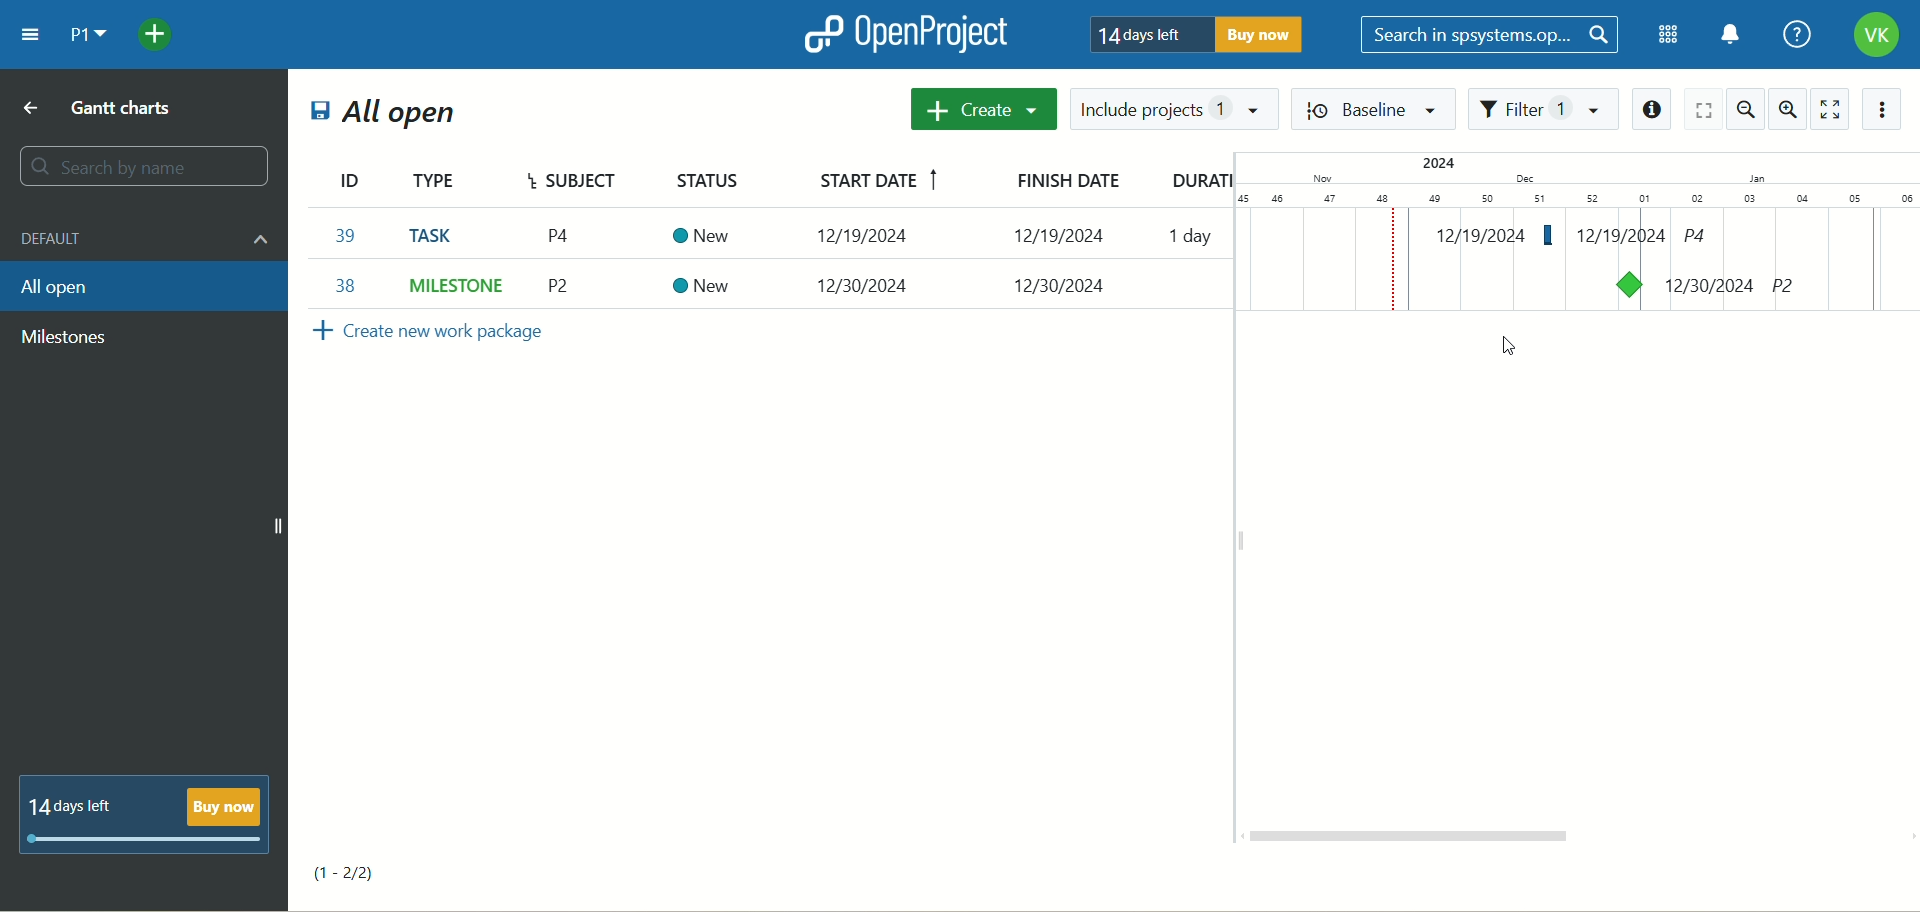 This screenshot has width=1920, height=912. Describe the element at coordinates (388, 113) in the screenshot. I see `all open` at that location.